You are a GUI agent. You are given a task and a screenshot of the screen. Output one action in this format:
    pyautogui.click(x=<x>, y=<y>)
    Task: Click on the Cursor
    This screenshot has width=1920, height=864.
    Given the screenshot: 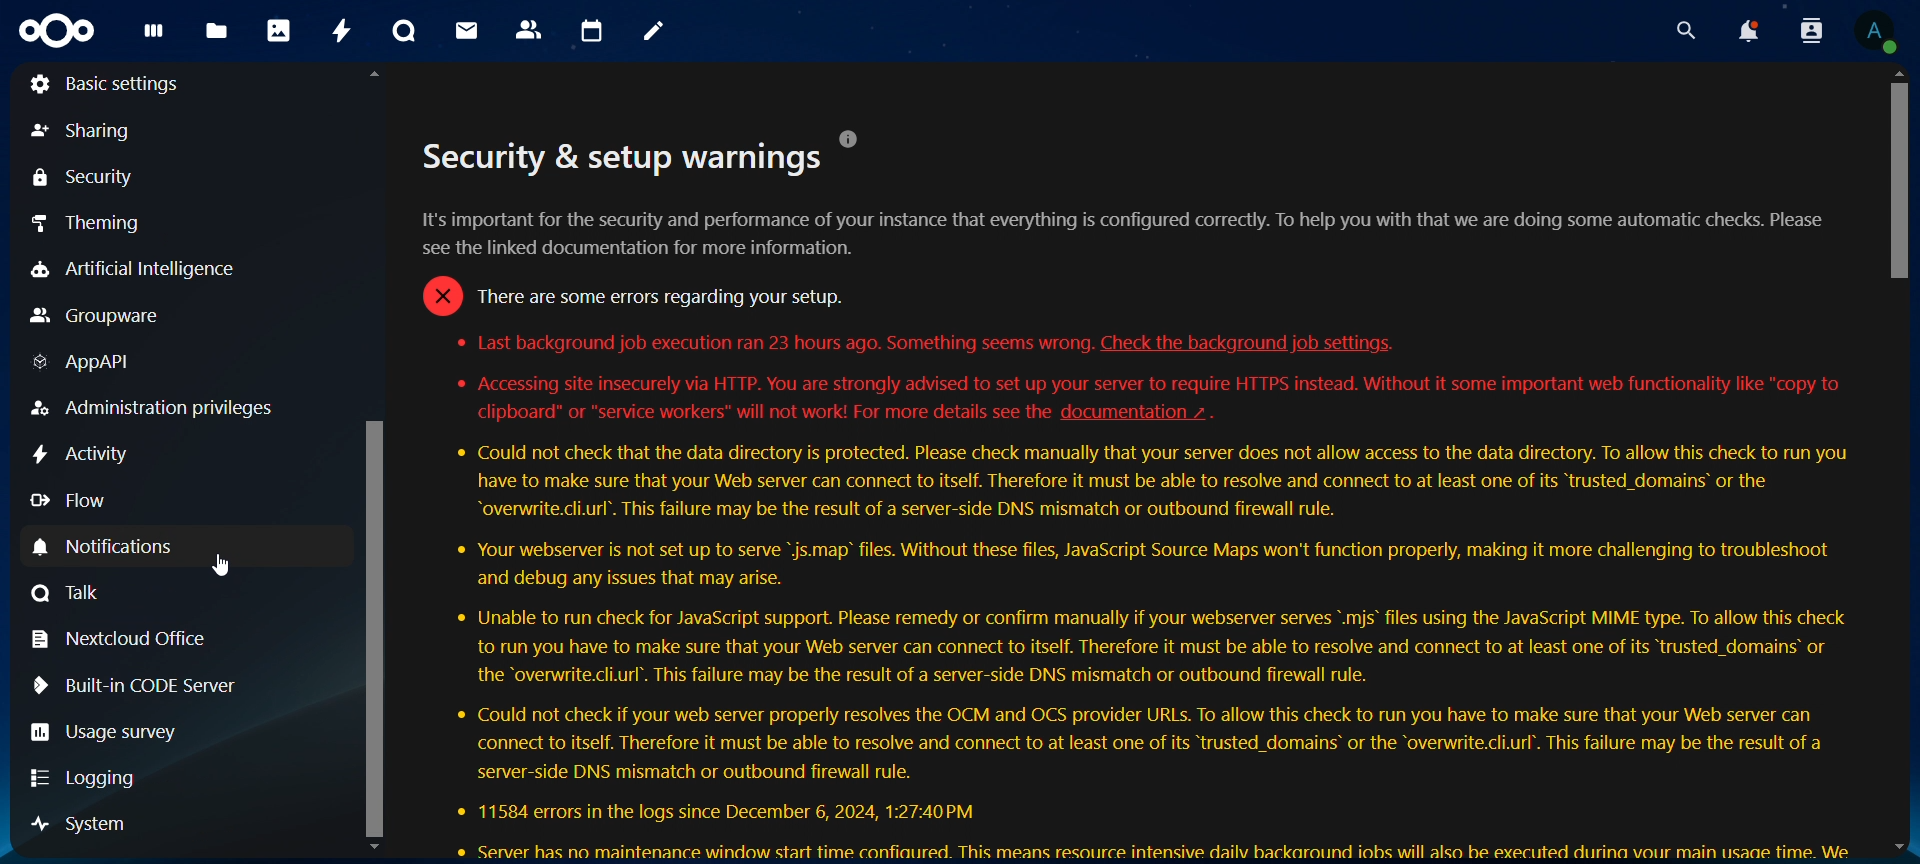 What is the action you would take?
    pyautogui.click(x=225, y=565)
    